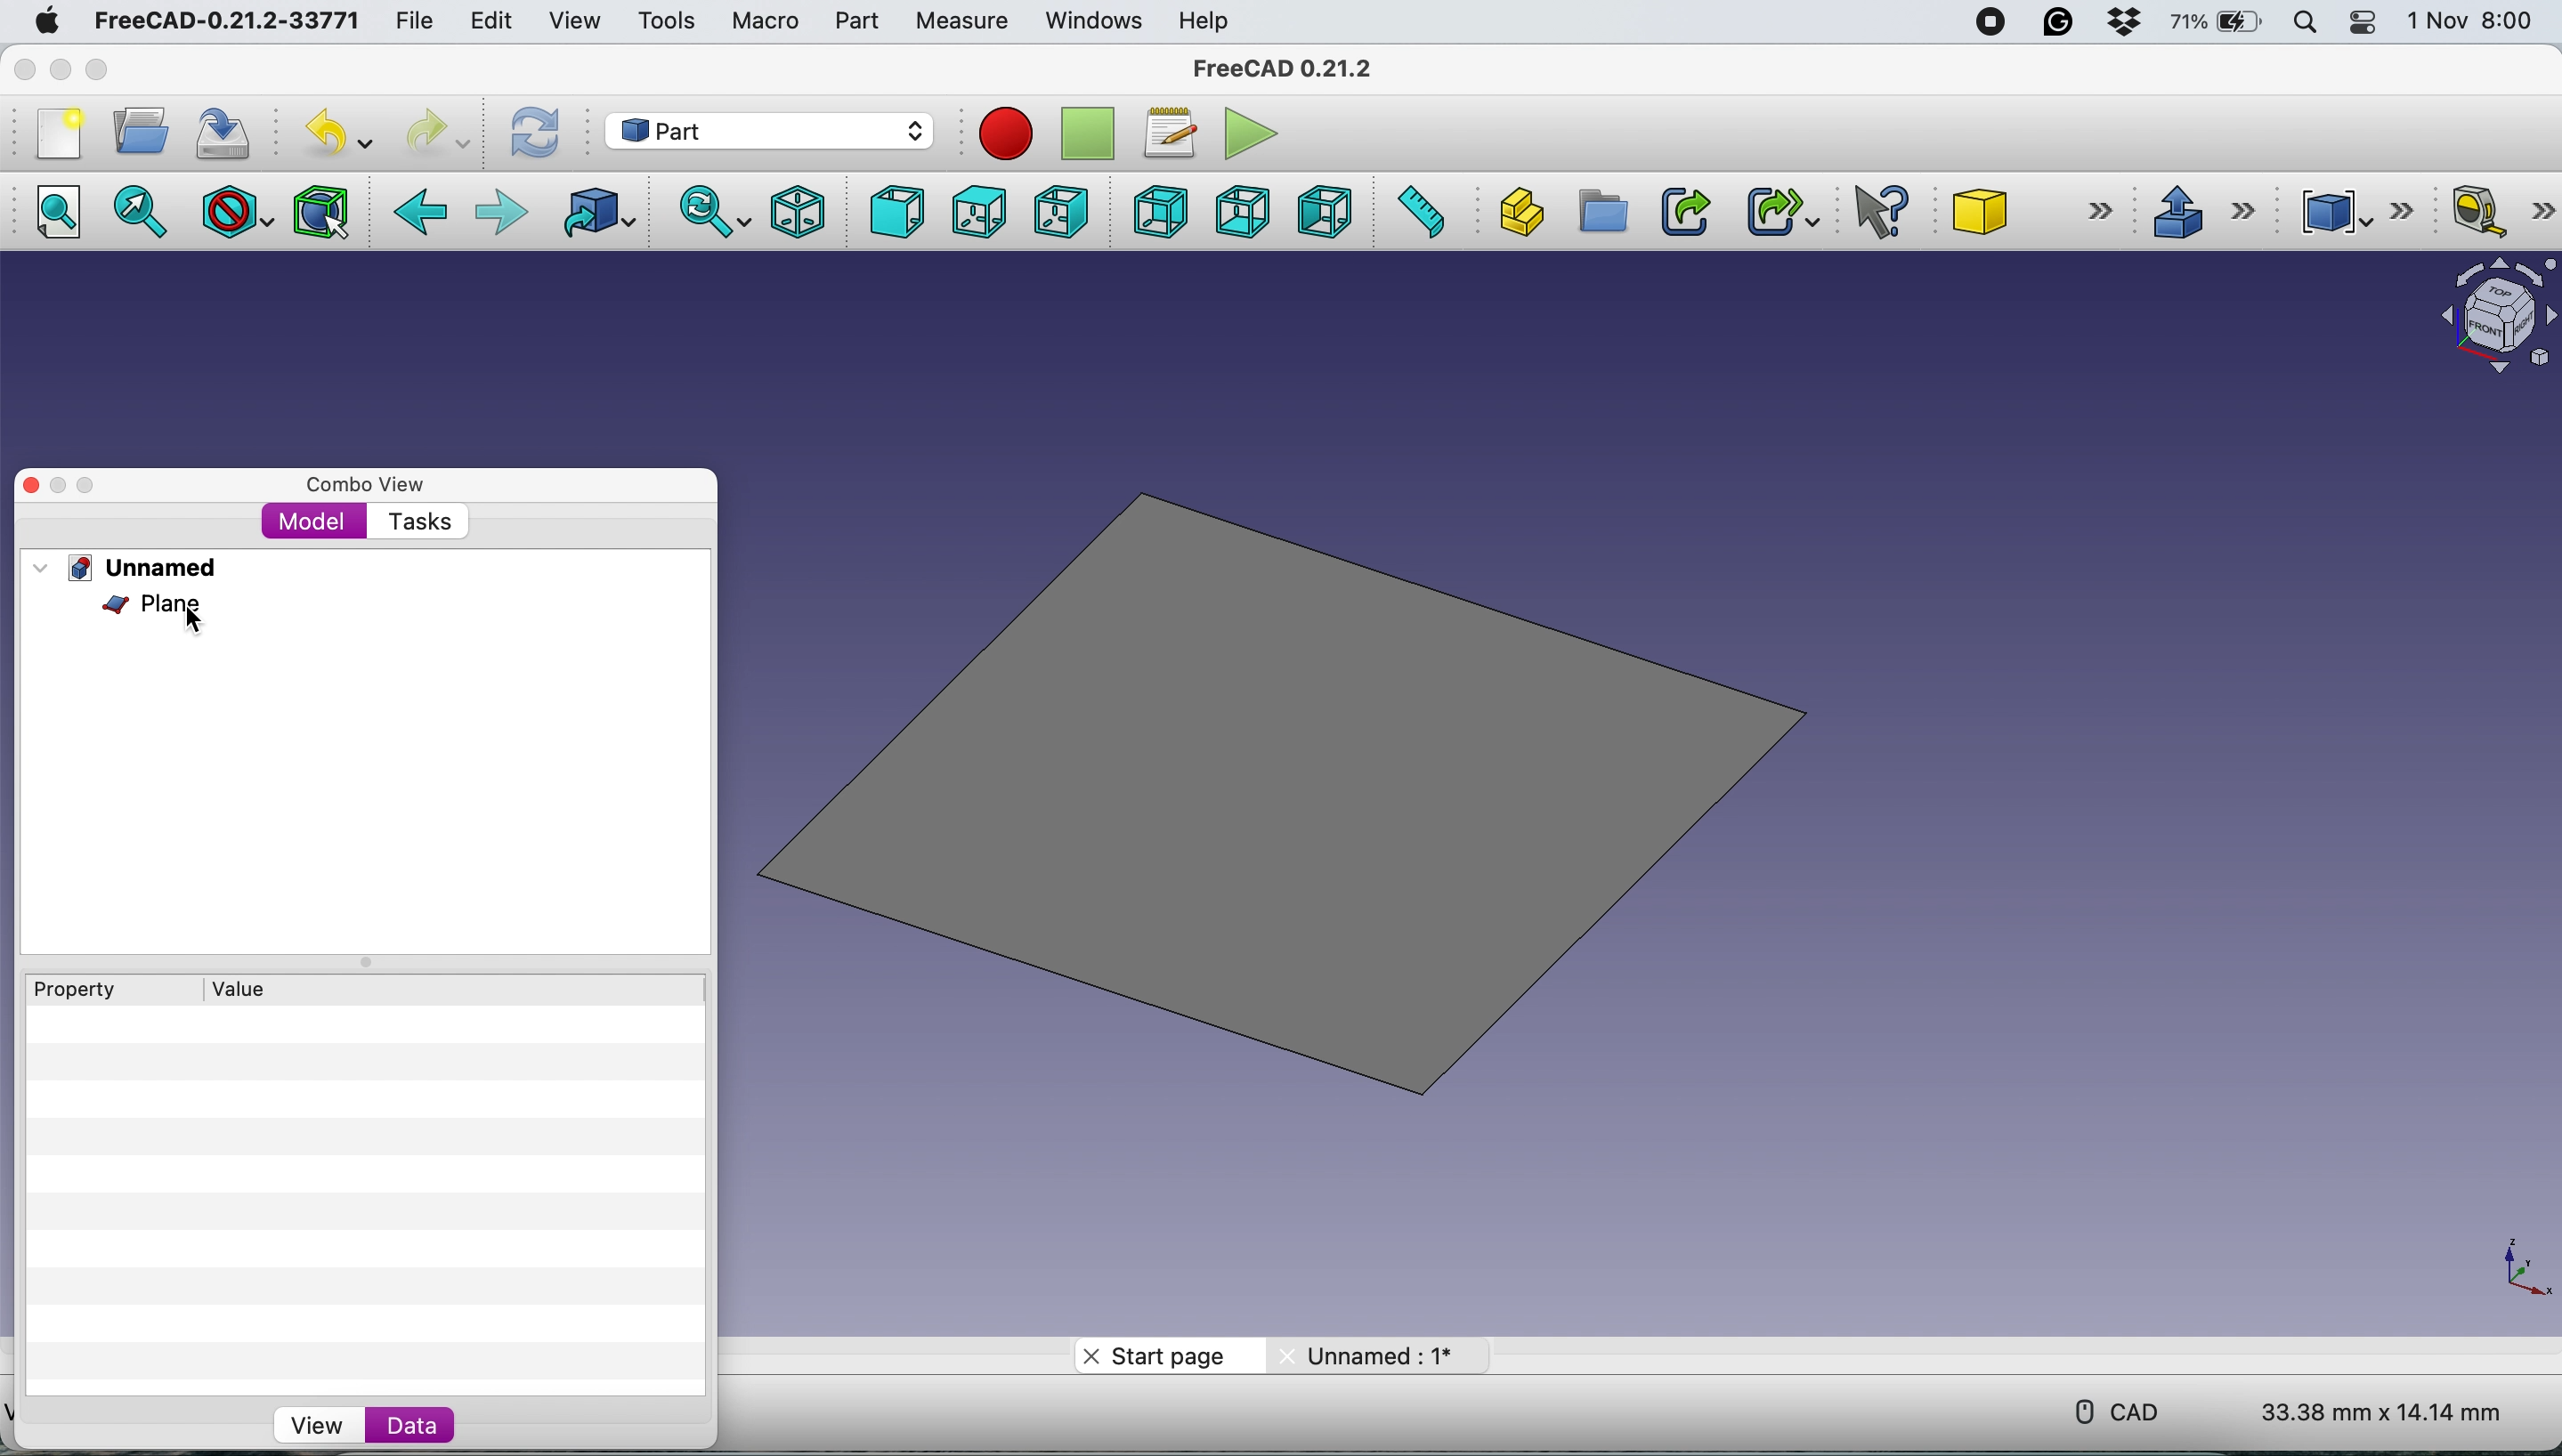 The width and height of the screenshot is (2562, 1456). What do you see at coordinates (87, 988) in the screenshot?
I see `property` at bounding box center [87, 988].